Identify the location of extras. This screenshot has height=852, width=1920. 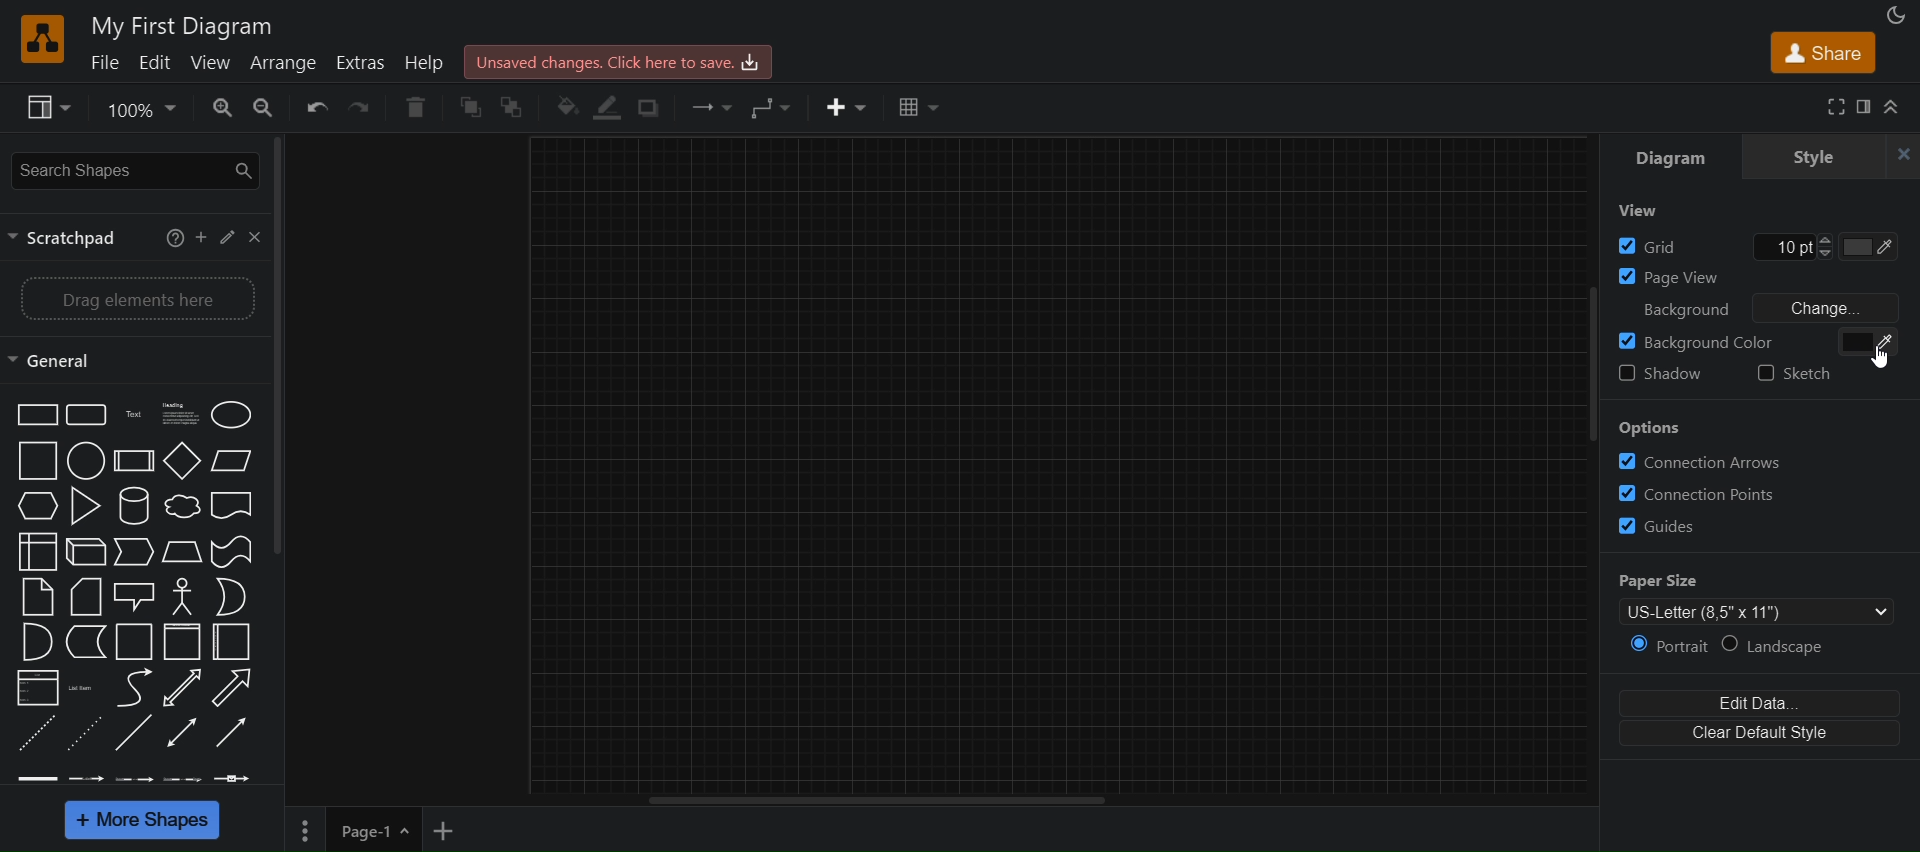
(359, 63).